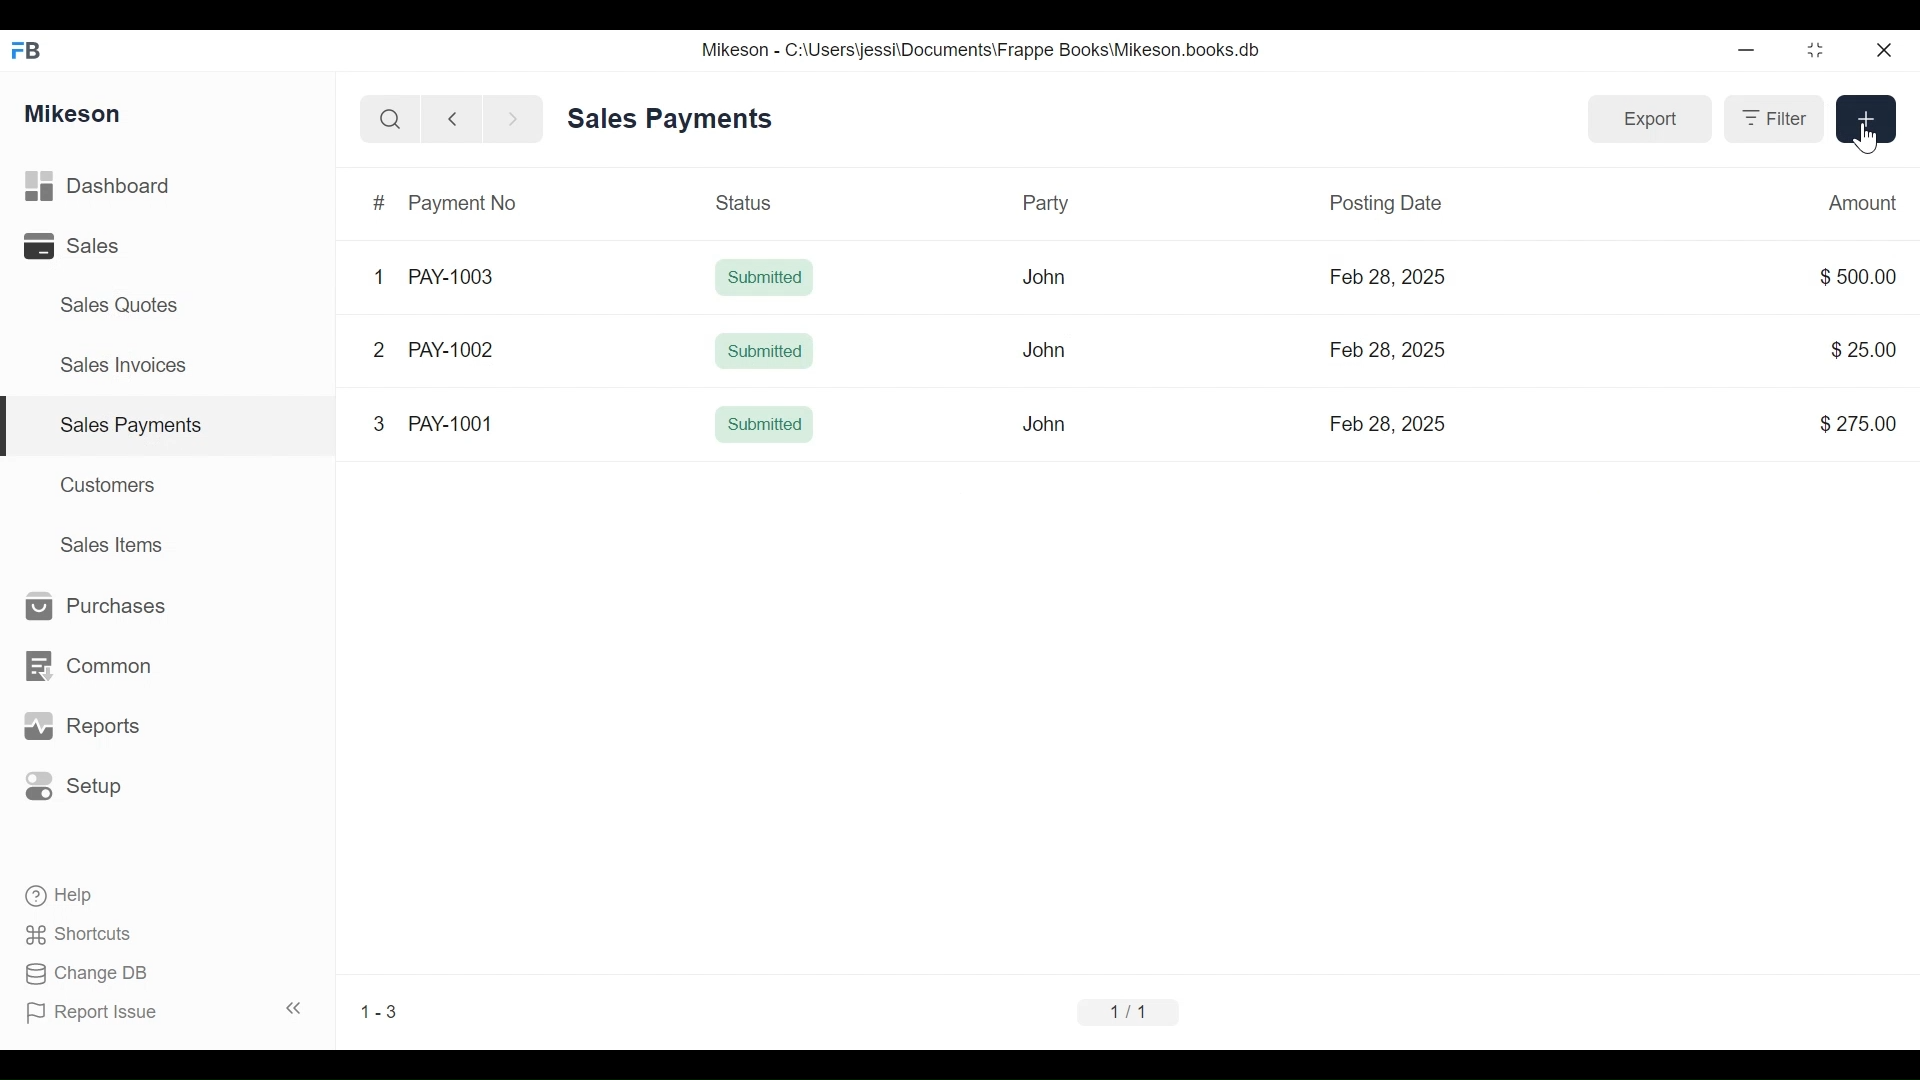  Describe the element at coordinates (298, 1010) in the screenshot. I see `Collapse` at that location.